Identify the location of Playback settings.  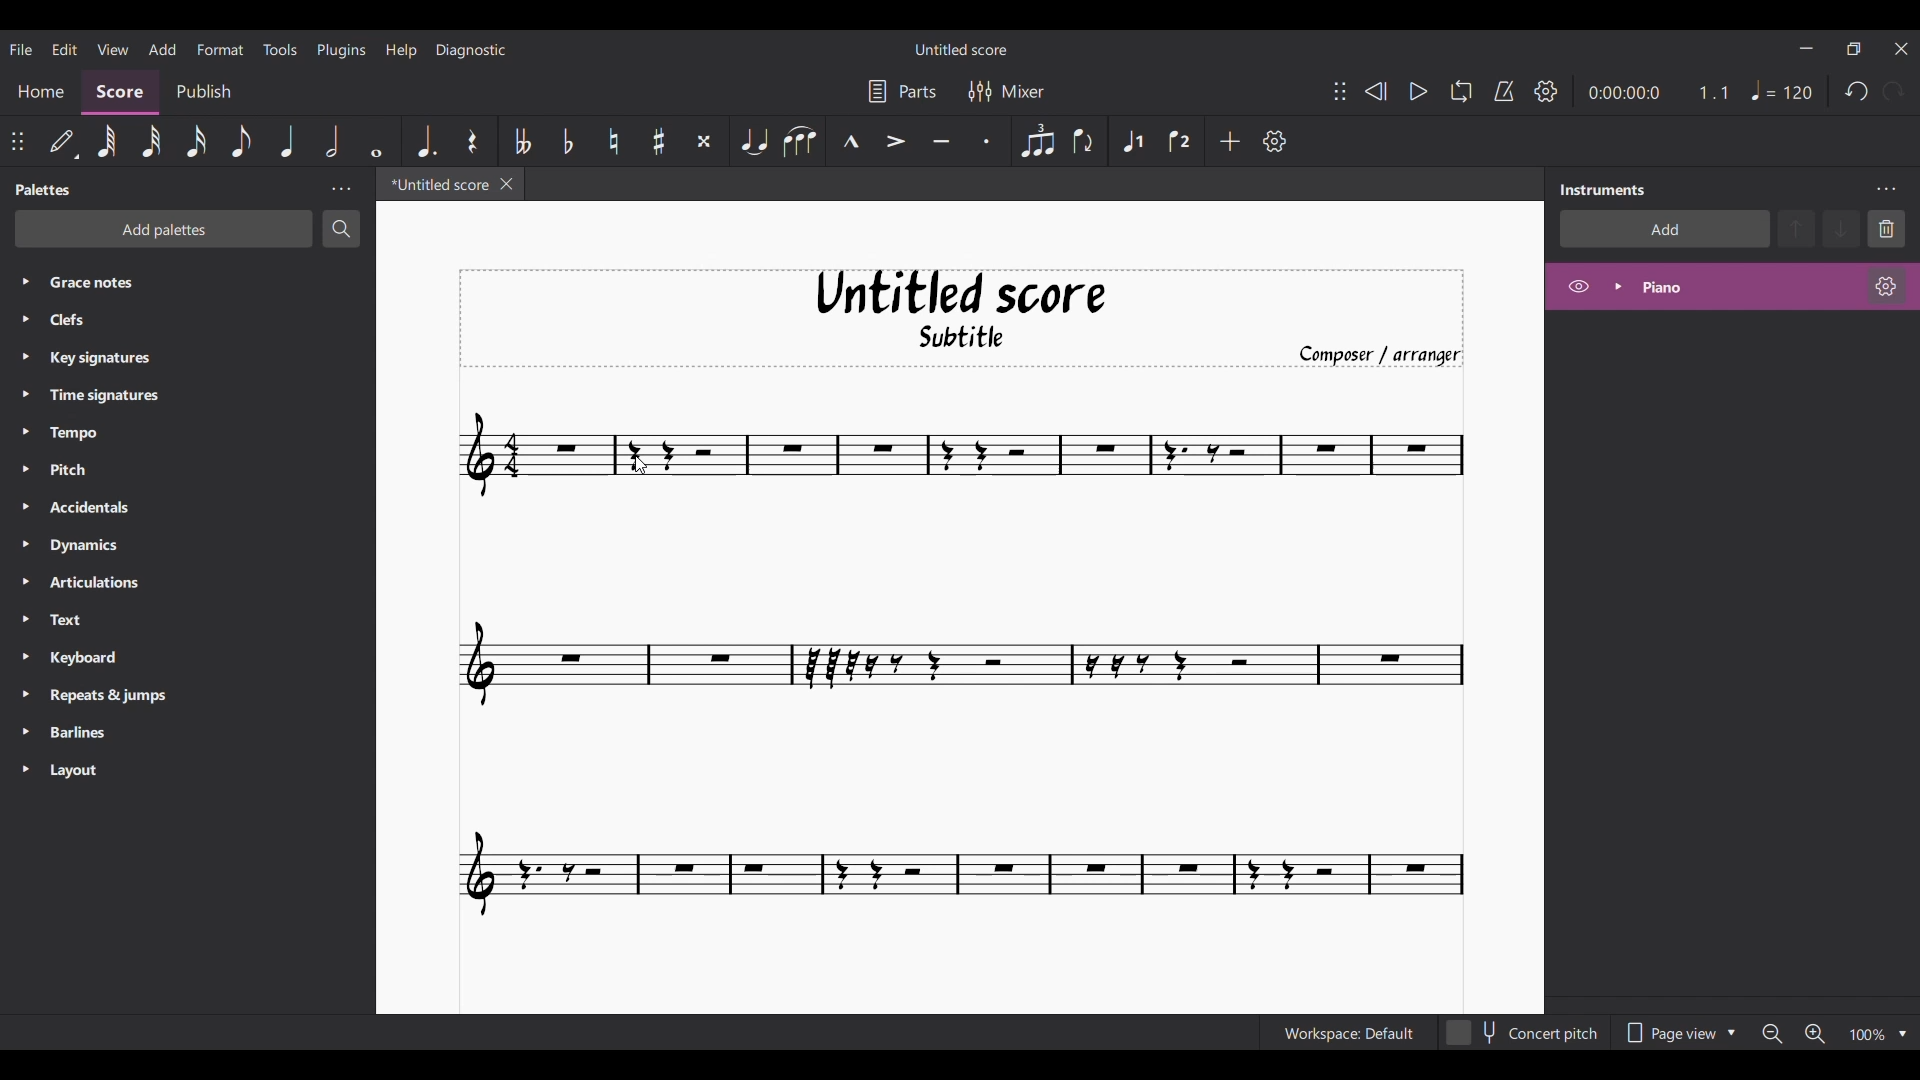
(1546, 90).